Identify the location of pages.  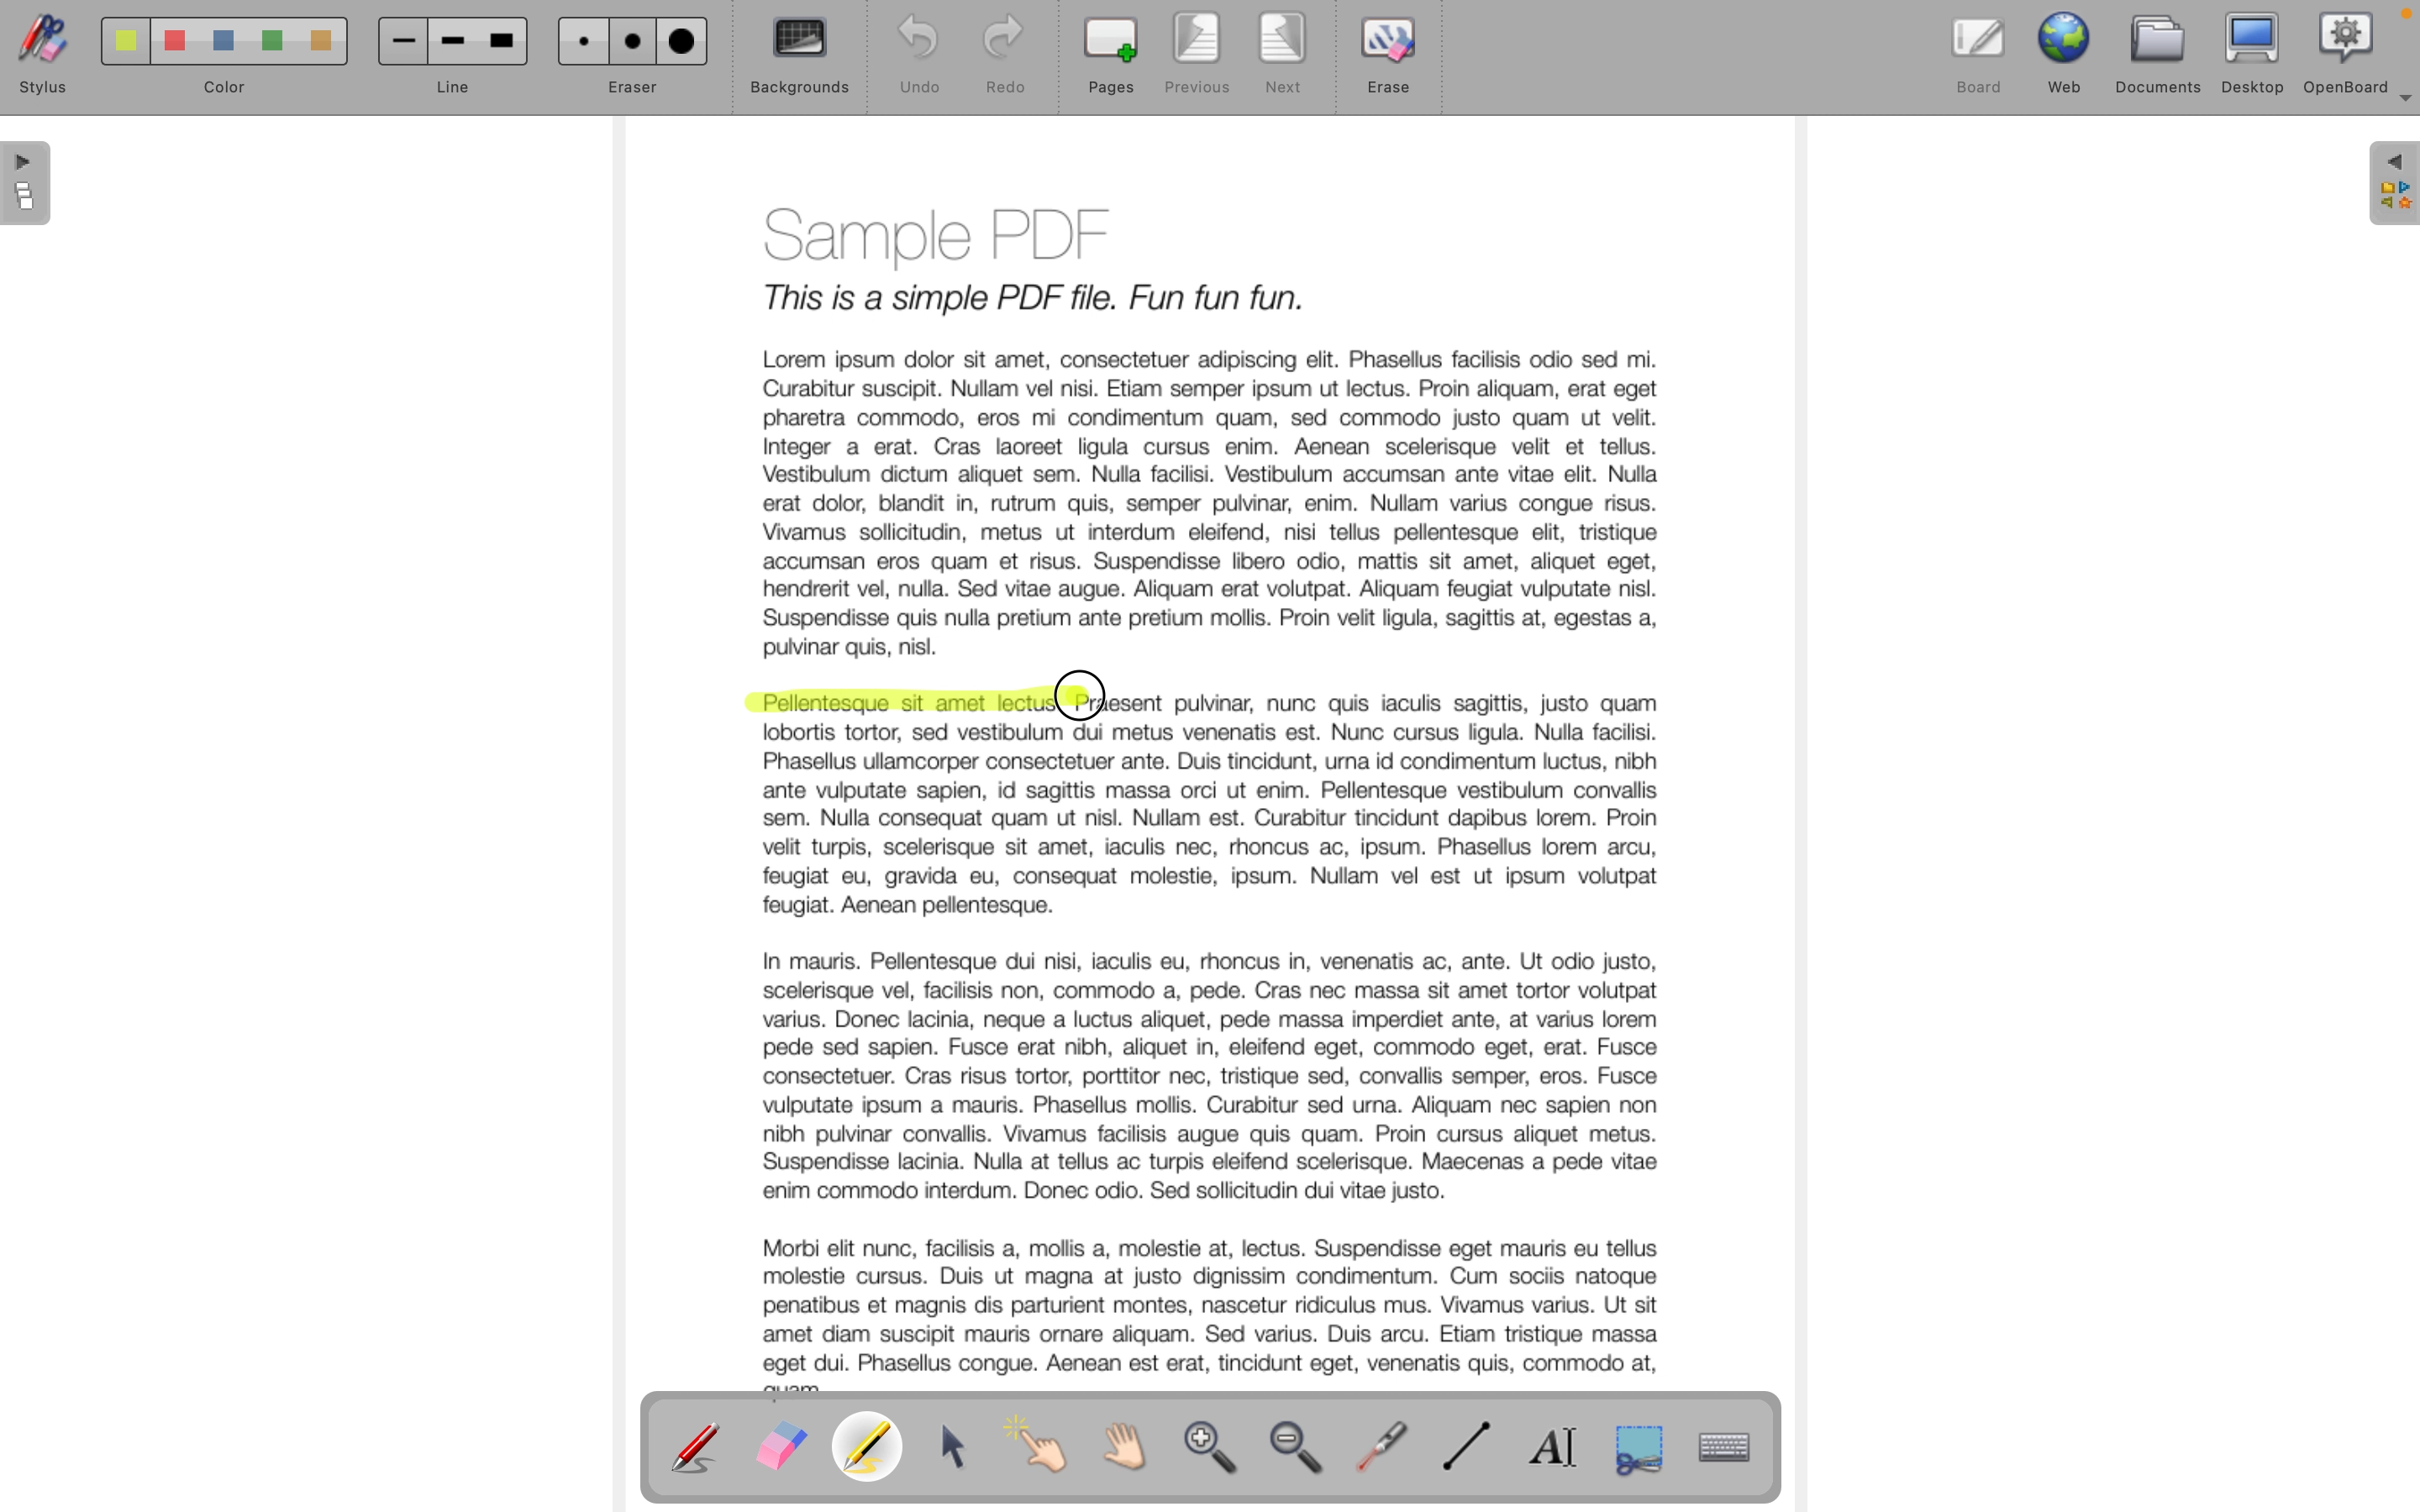
(29, 187).